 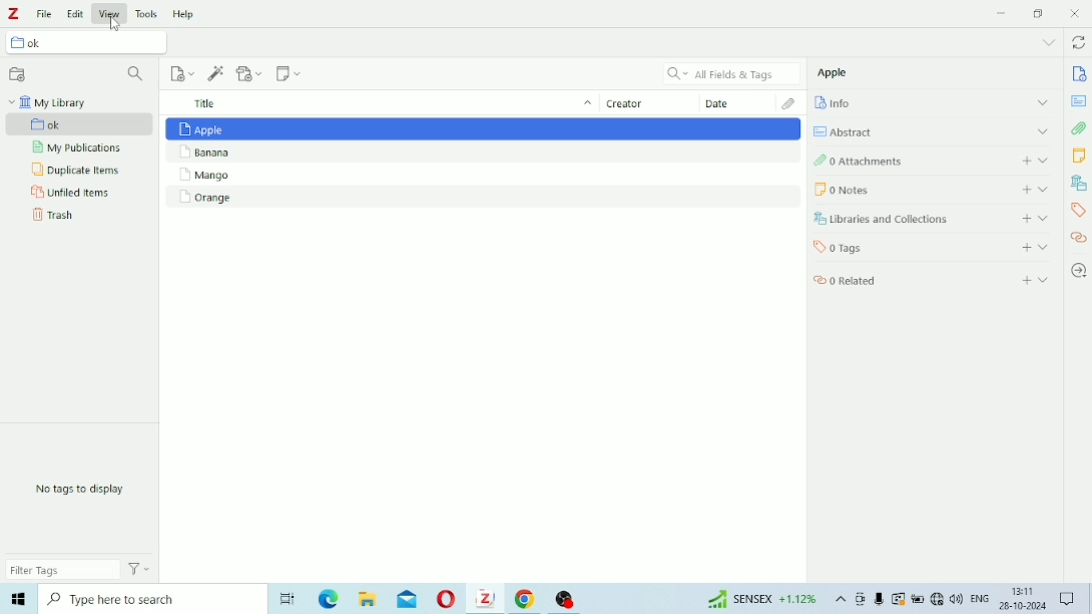 I want to click on Apple., so click(x=839, y=75).